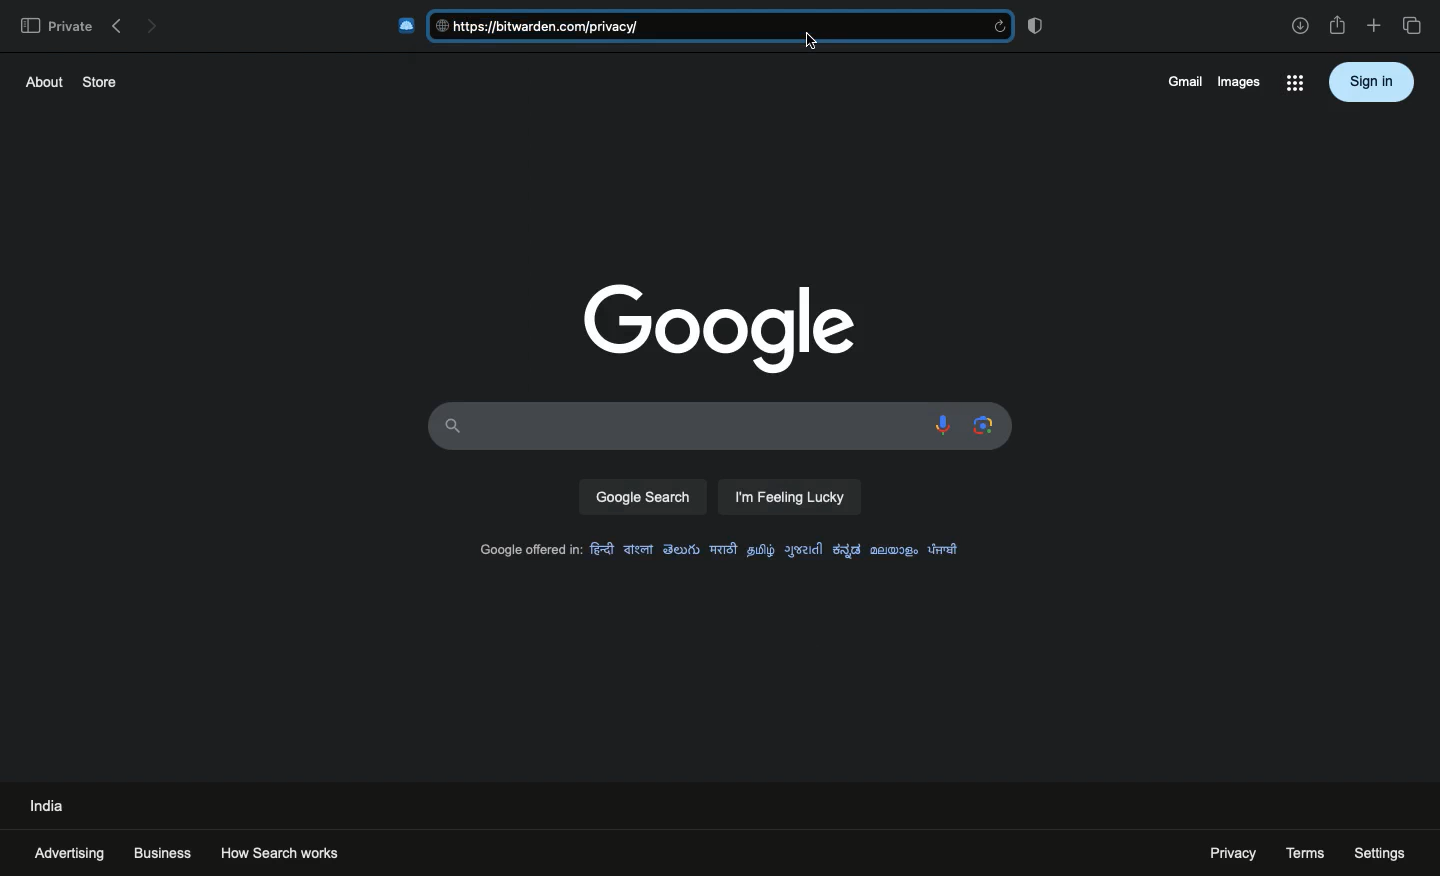 The width and height of the screenshot is (1440, 876). What do you see at coordinates (101, 80) in the screenshot?
I see `store` at bounding box center [101, 80].